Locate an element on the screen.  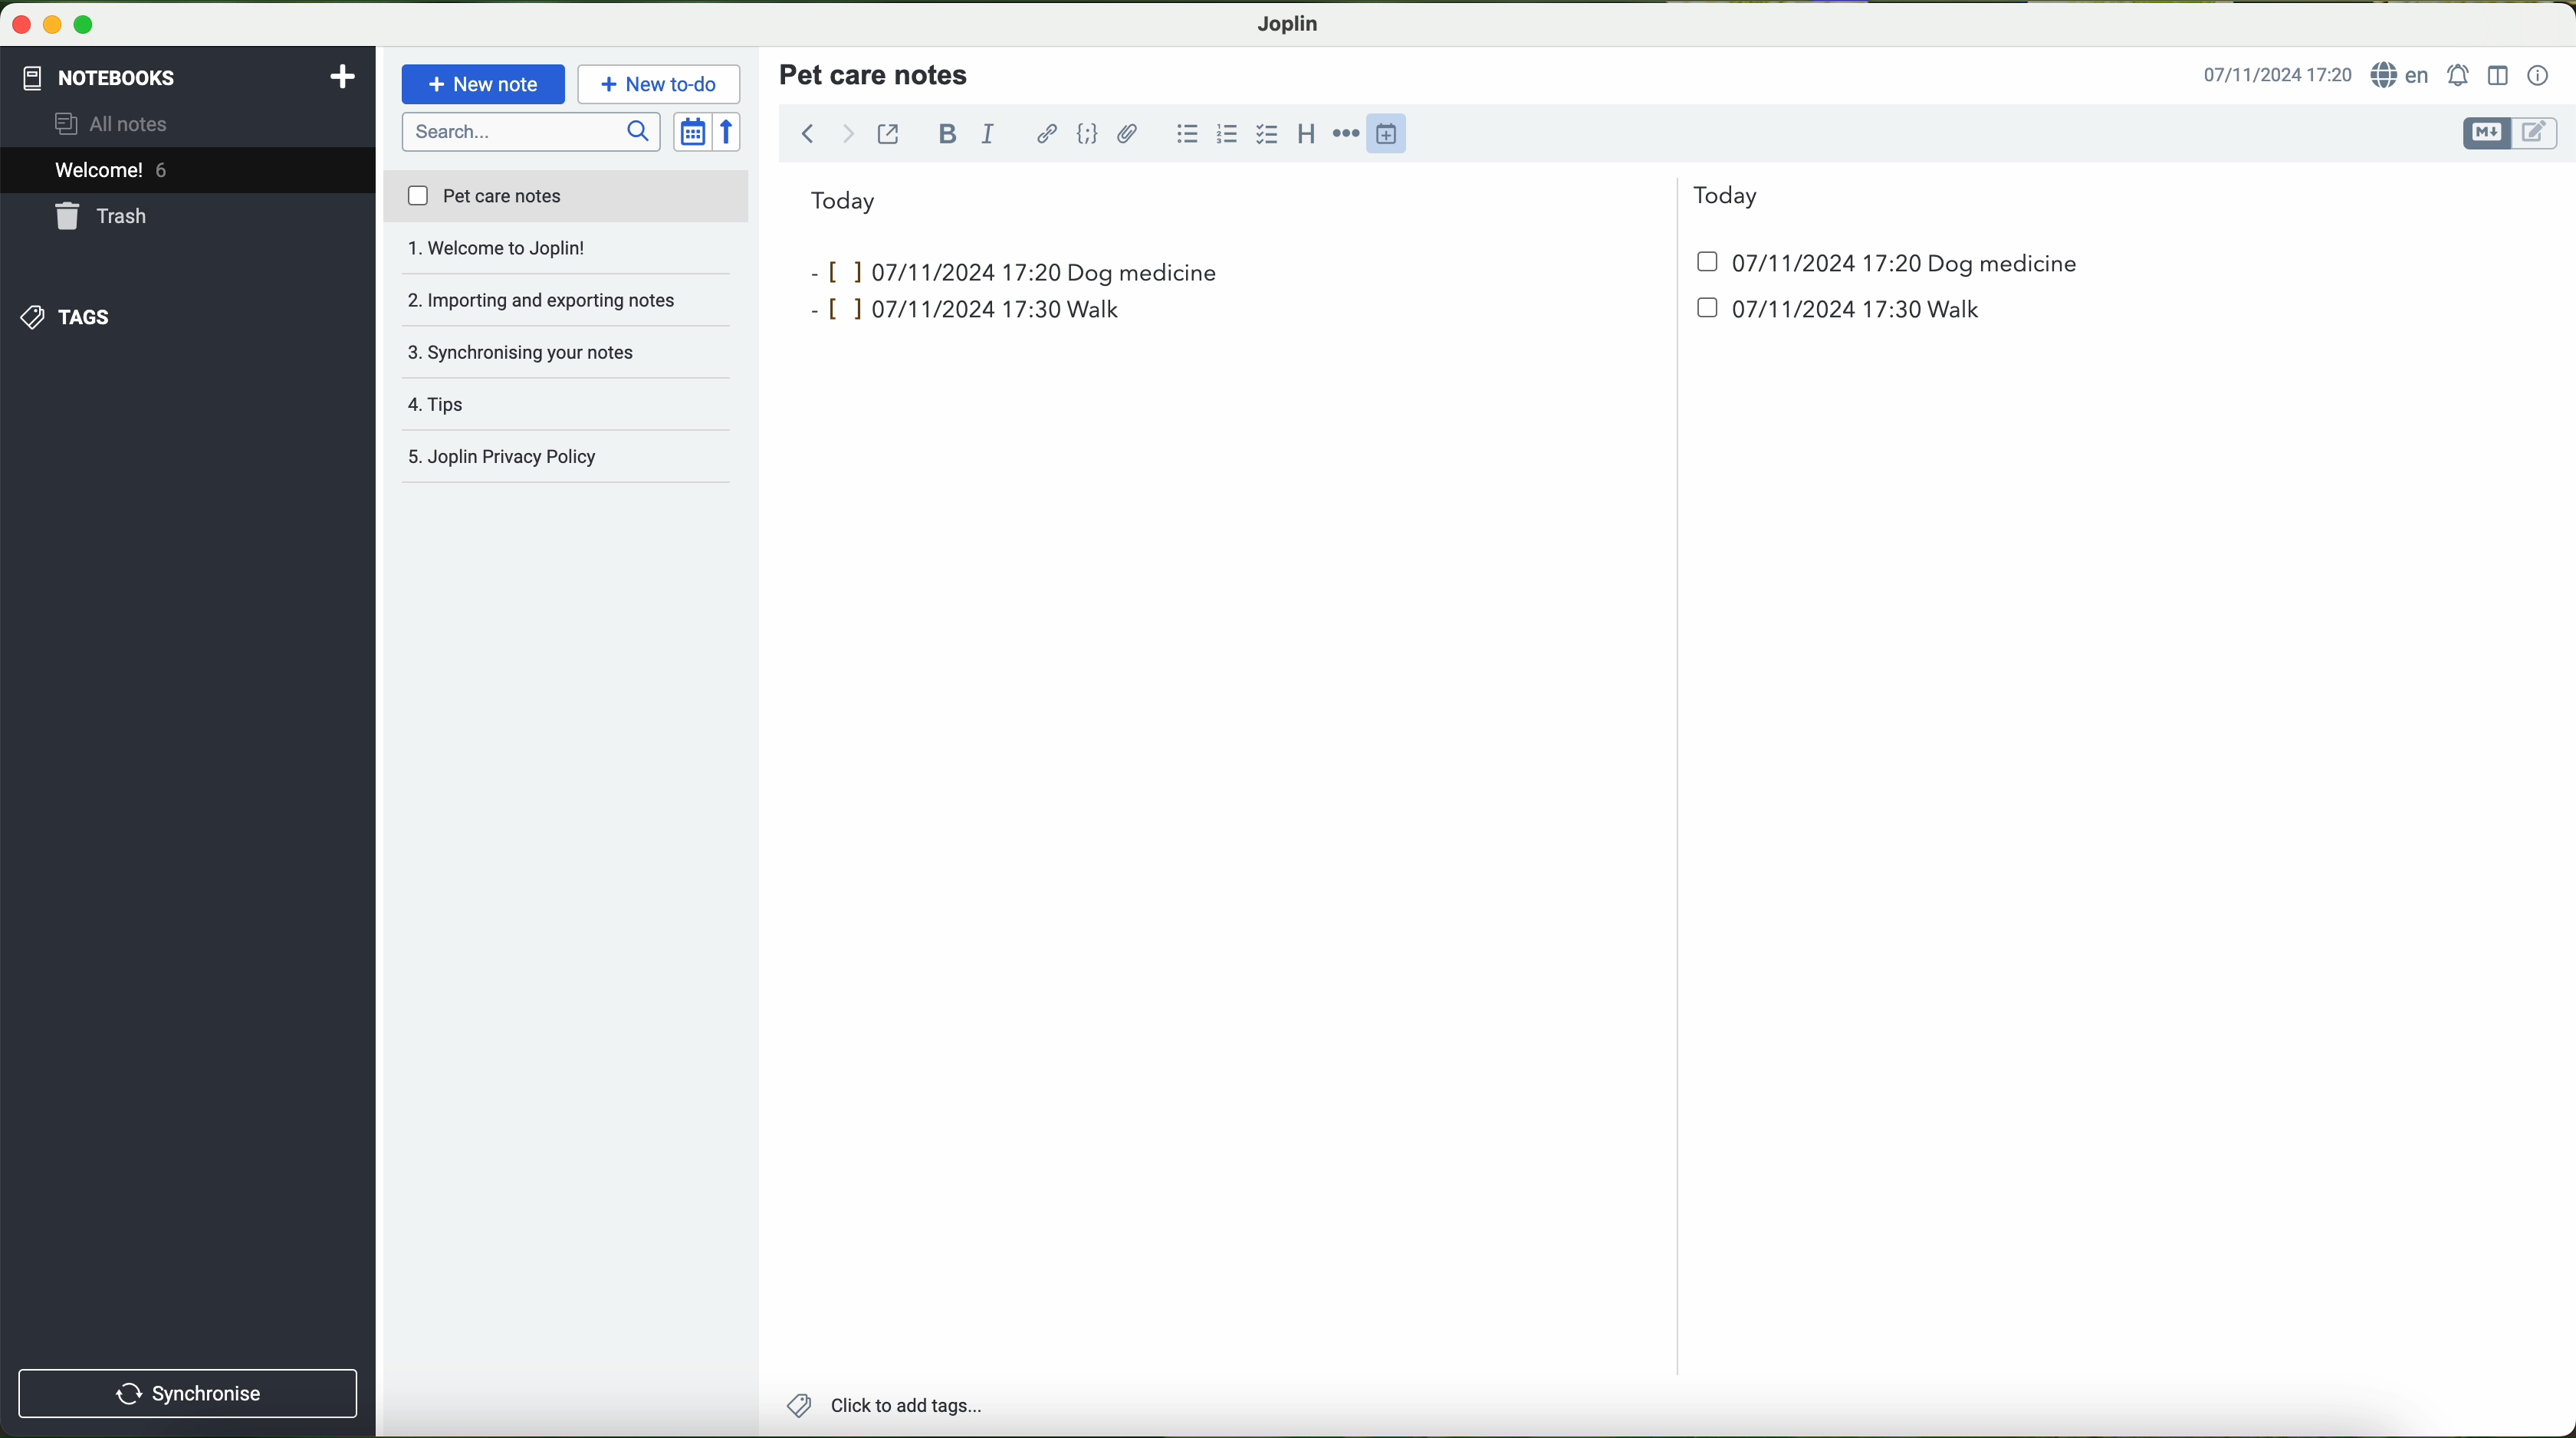
cursor on new to-do button  is located at coordinates (662, 85).